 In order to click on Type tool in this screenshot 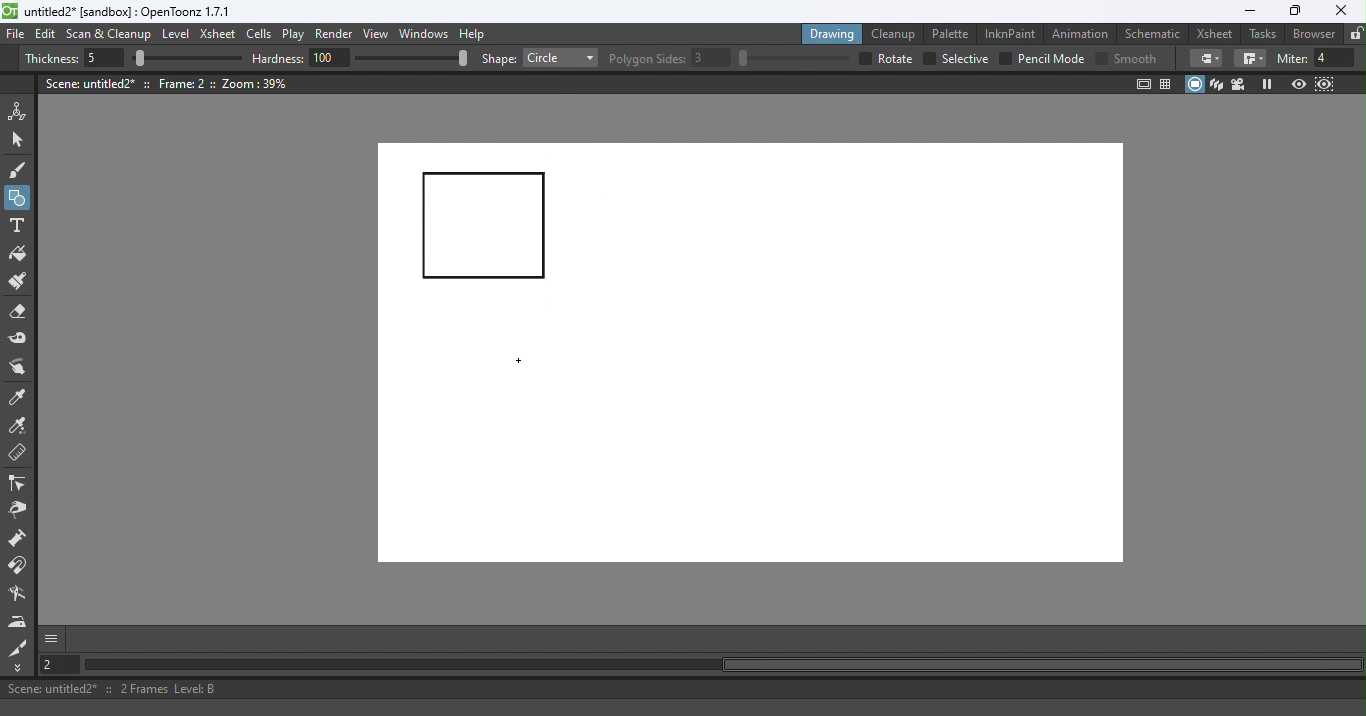, I will do `click(17, 227)`.